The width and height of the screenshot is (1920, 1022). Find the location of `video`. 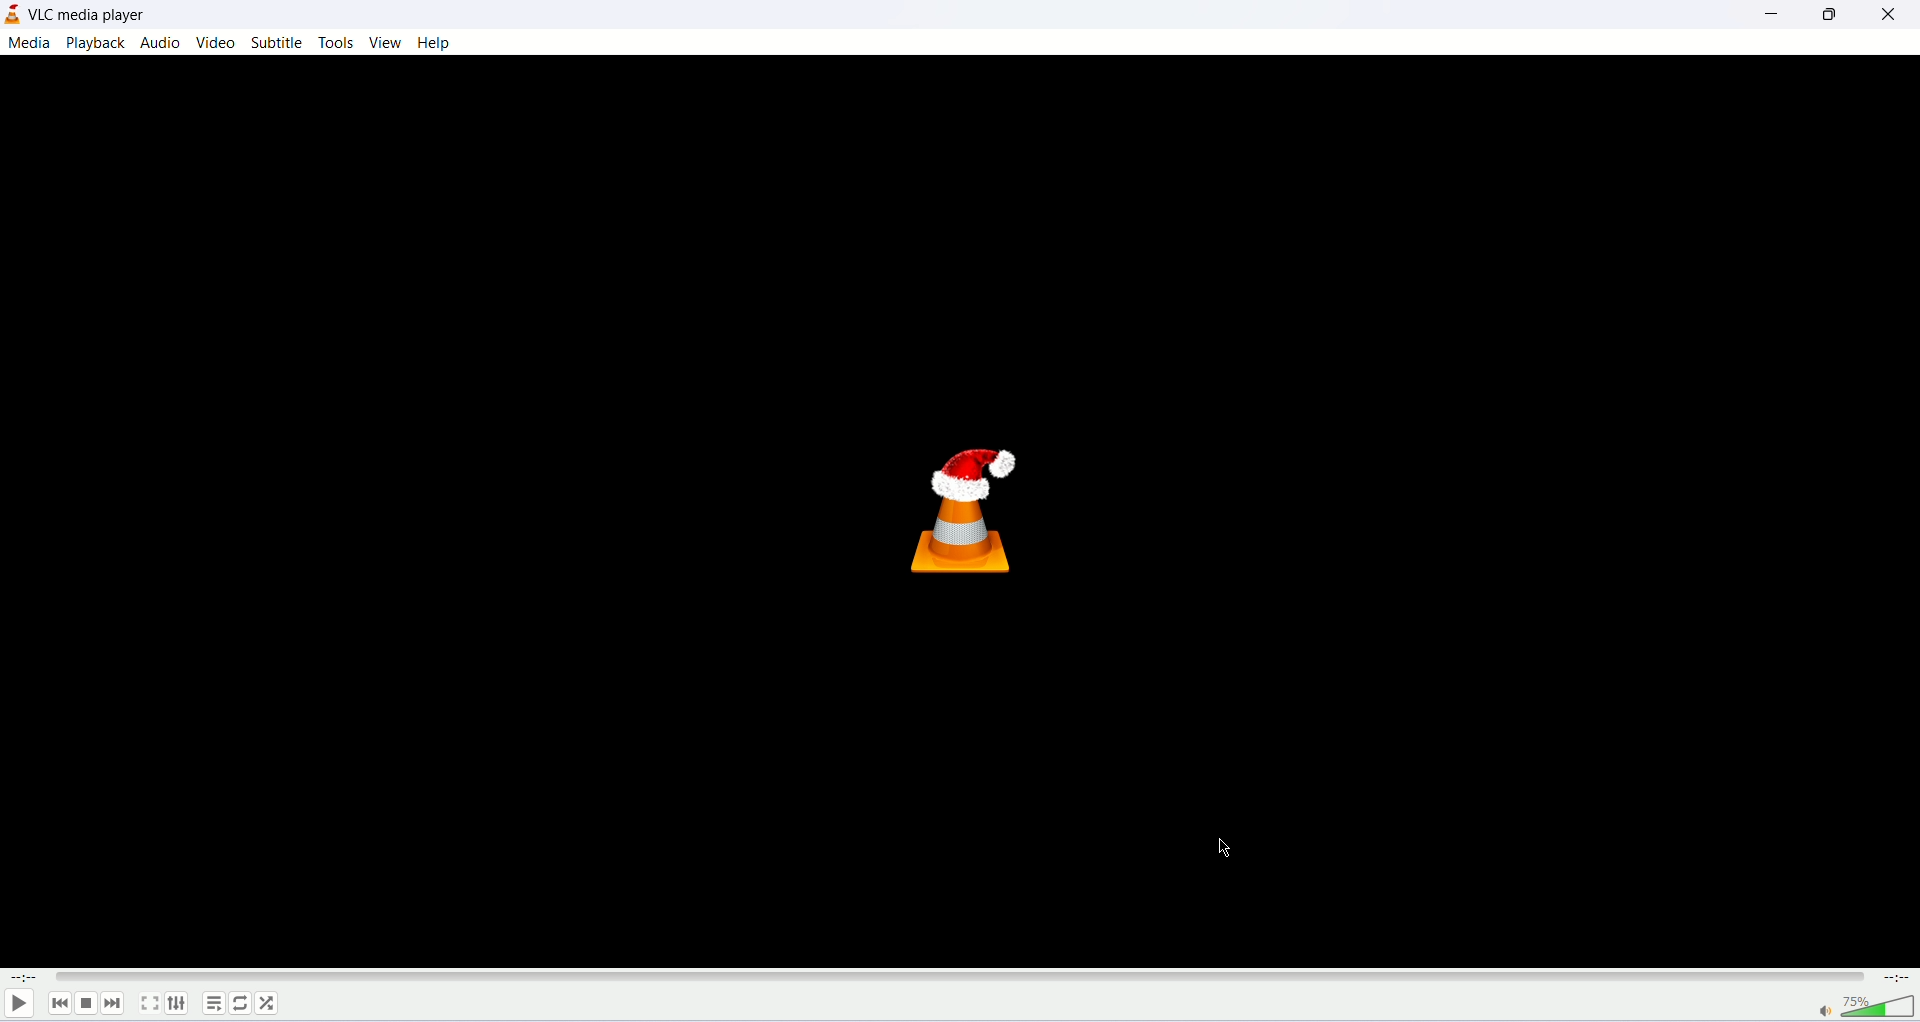

video is located at coordinates (218, 41).